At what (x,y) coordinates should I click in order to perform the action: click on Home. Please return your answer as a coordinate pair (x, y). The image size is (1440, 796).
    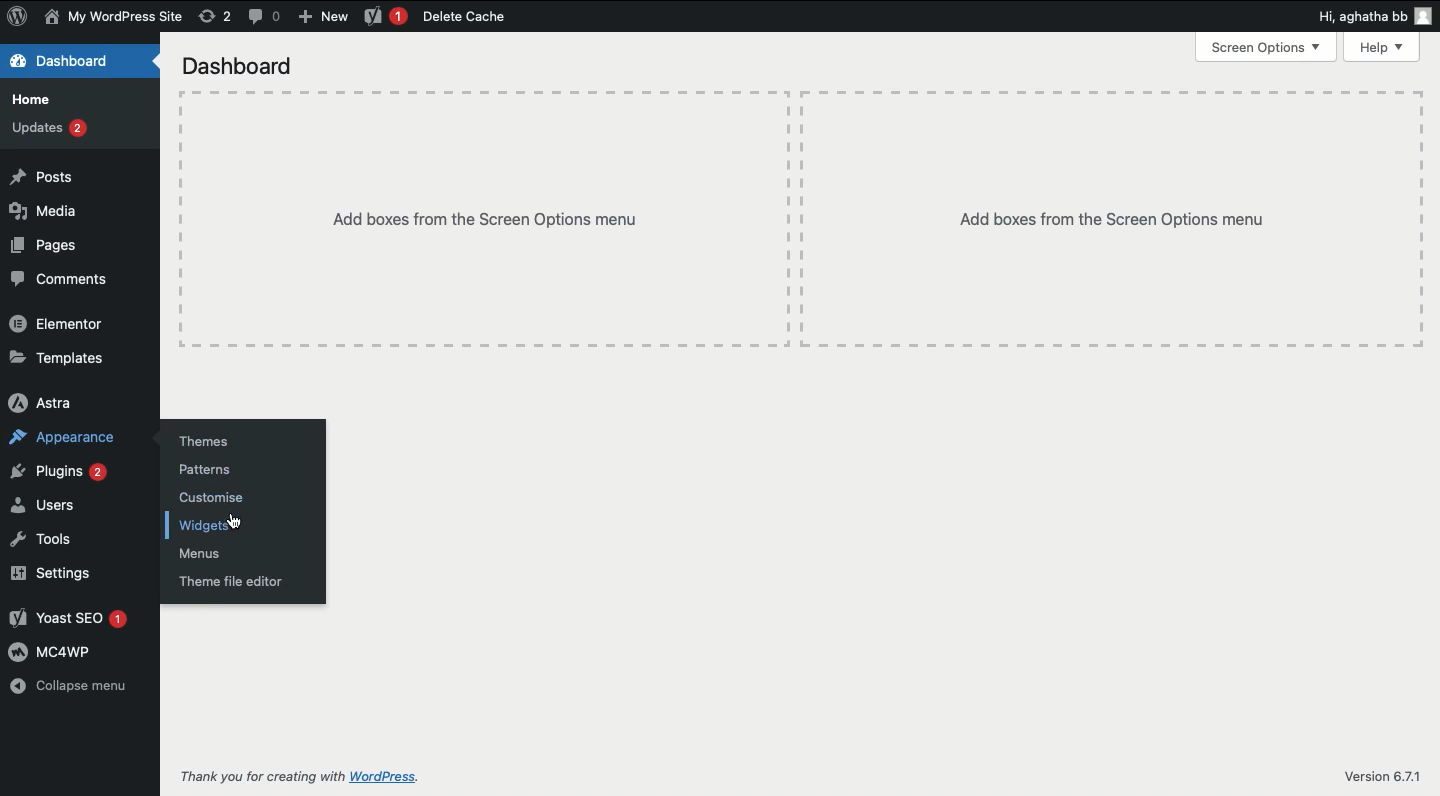
    Looking at the image, I should click on (38, 100).